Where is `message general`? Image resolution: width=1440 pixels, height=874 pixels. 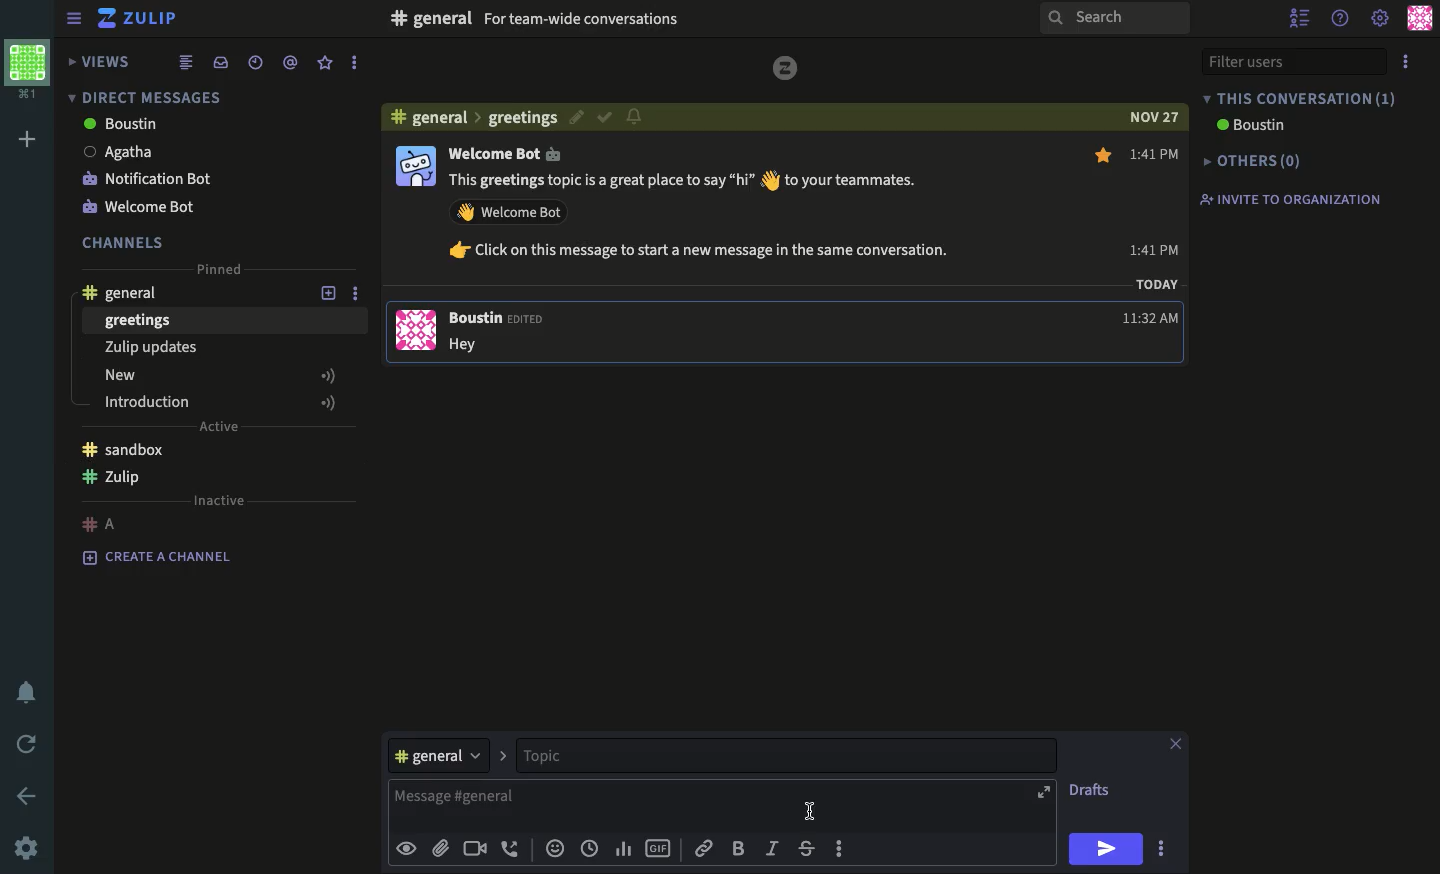
message general is located at coordinates (707, 807).